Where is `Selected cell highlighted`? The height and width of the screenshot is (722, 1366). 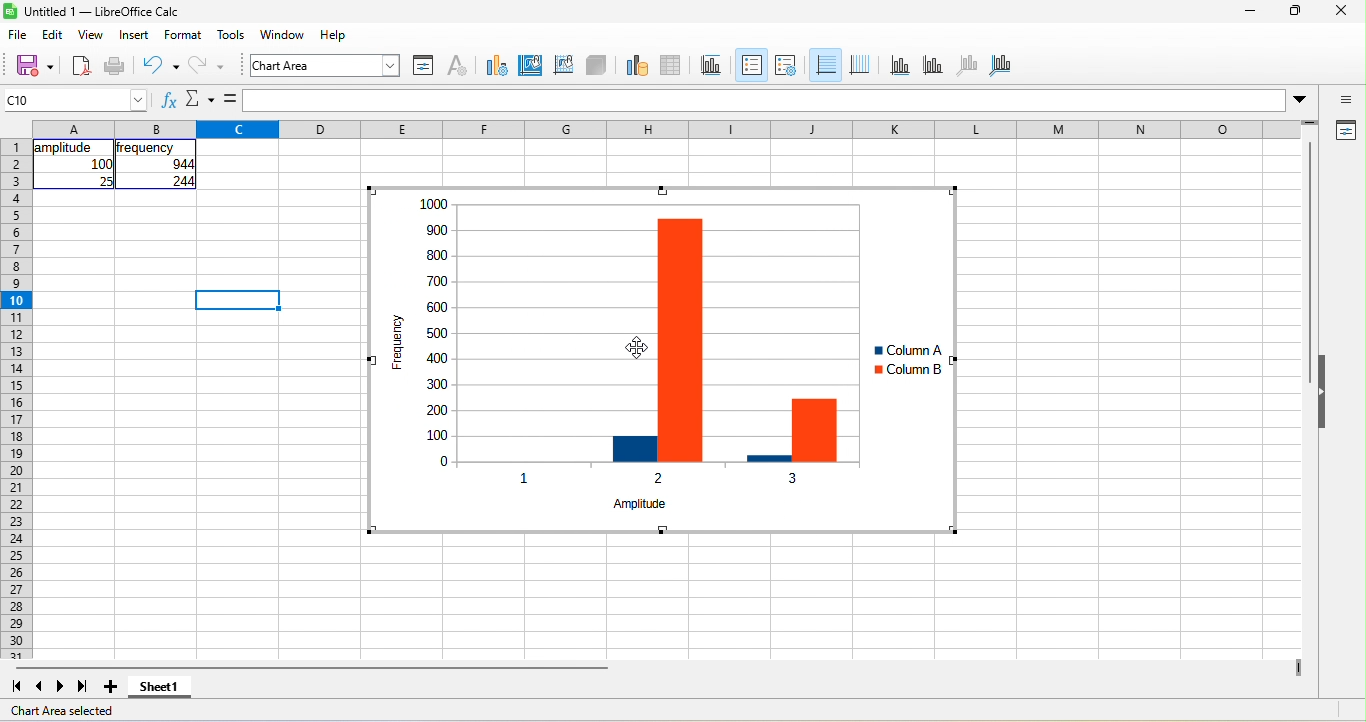 Selected cell highlighted is located at coordinates (237, 300).